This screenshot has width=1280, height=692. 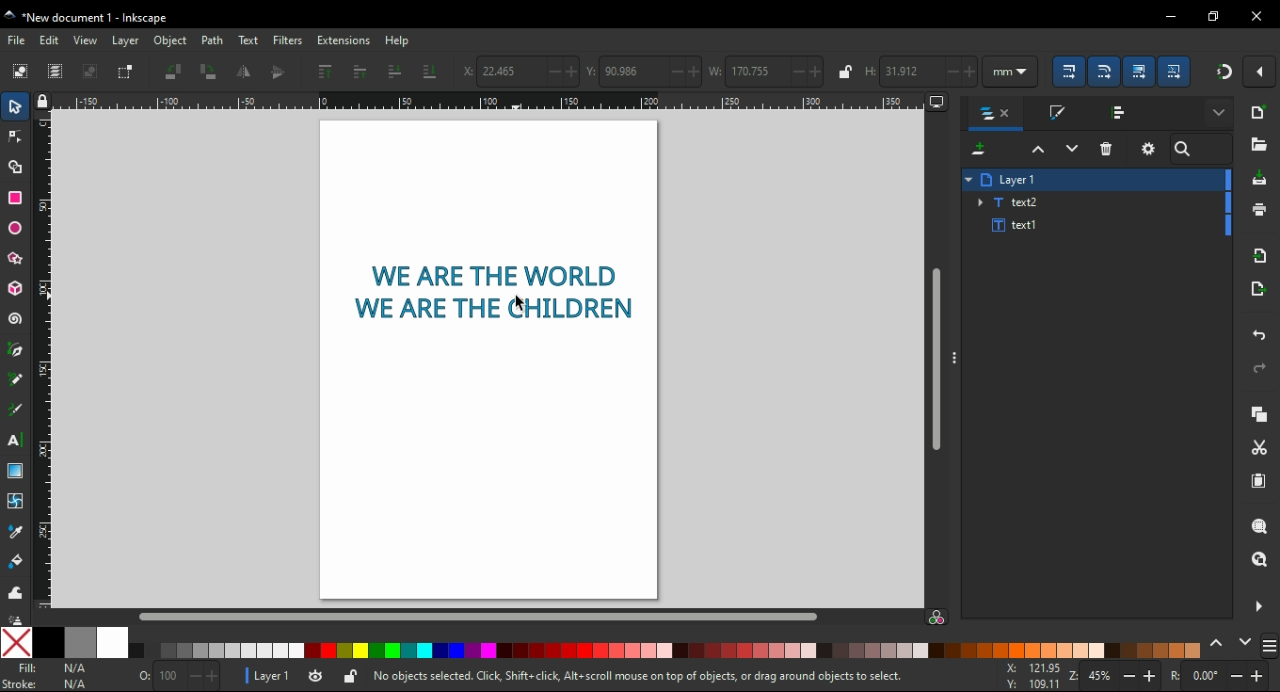 What do you see at coordinates (1211, 16) in the screenshot?
I see `restore` at bounding box center [1211, 16].